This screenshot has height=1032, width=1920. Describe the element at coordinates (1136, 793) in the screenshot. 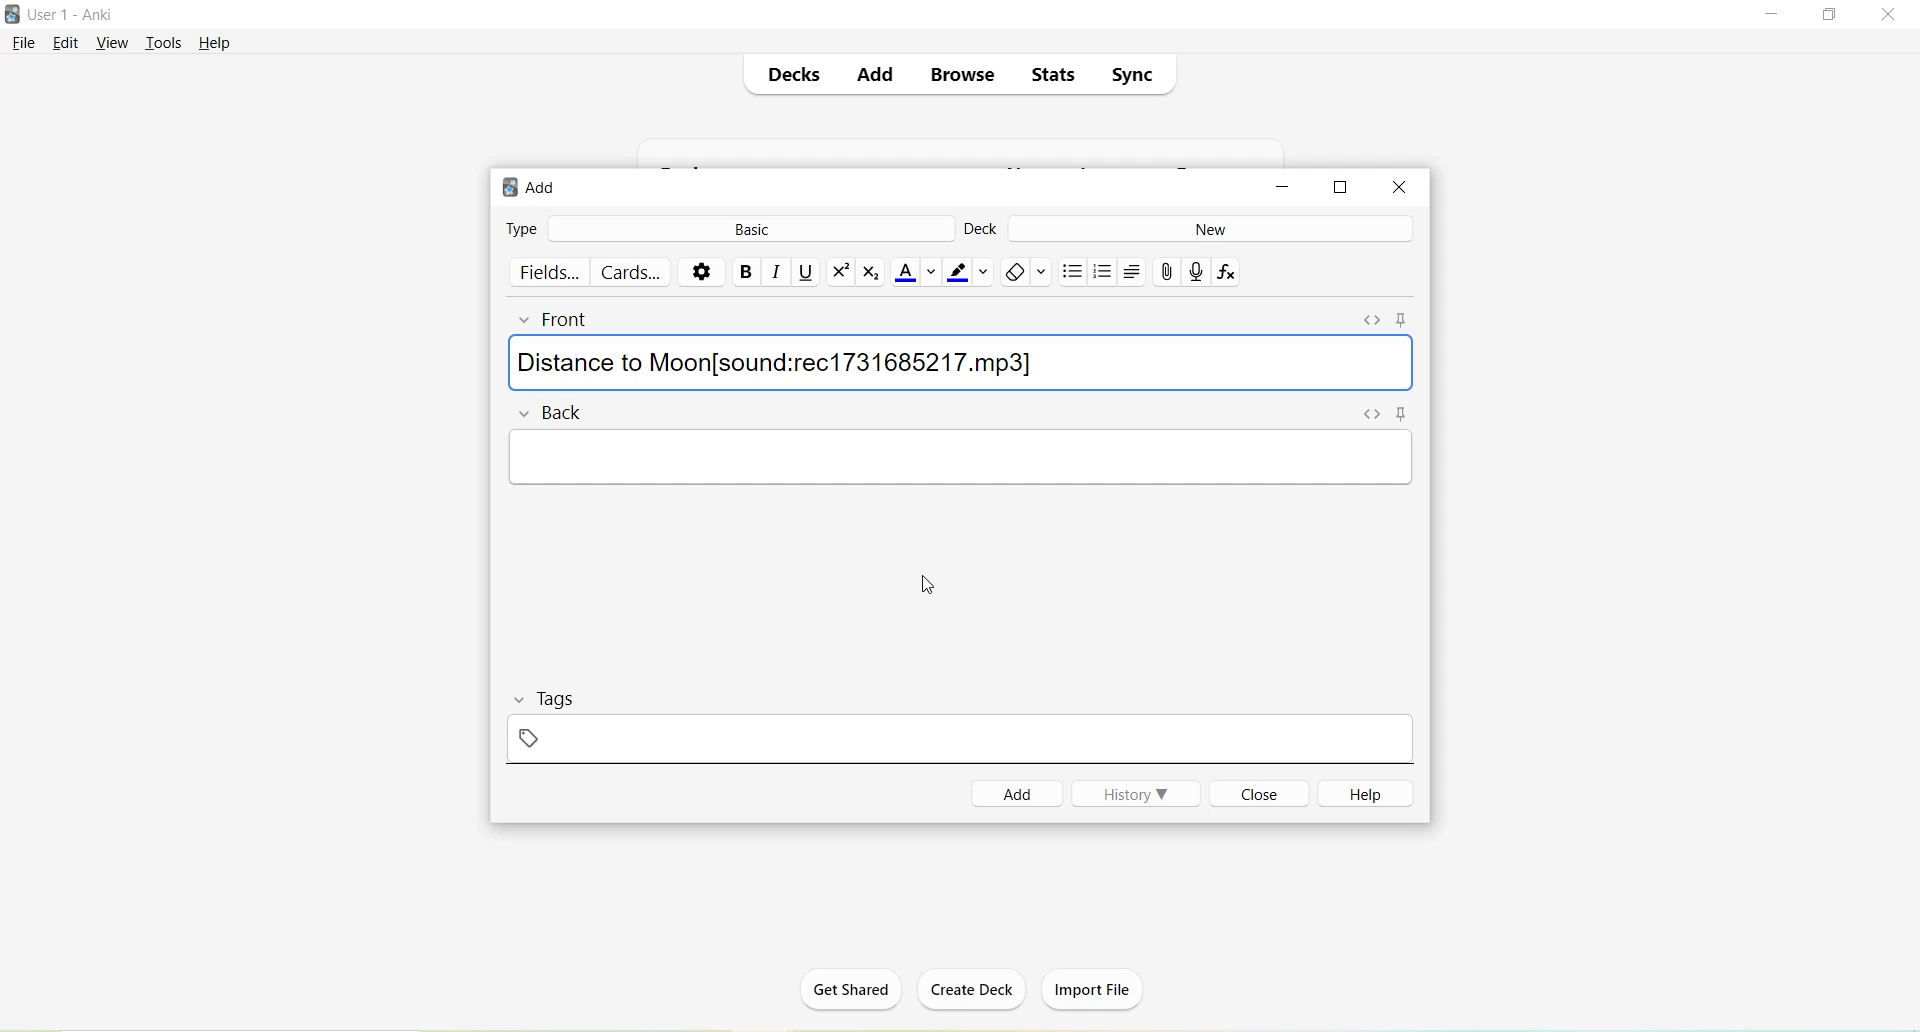

I see `History` at that location.